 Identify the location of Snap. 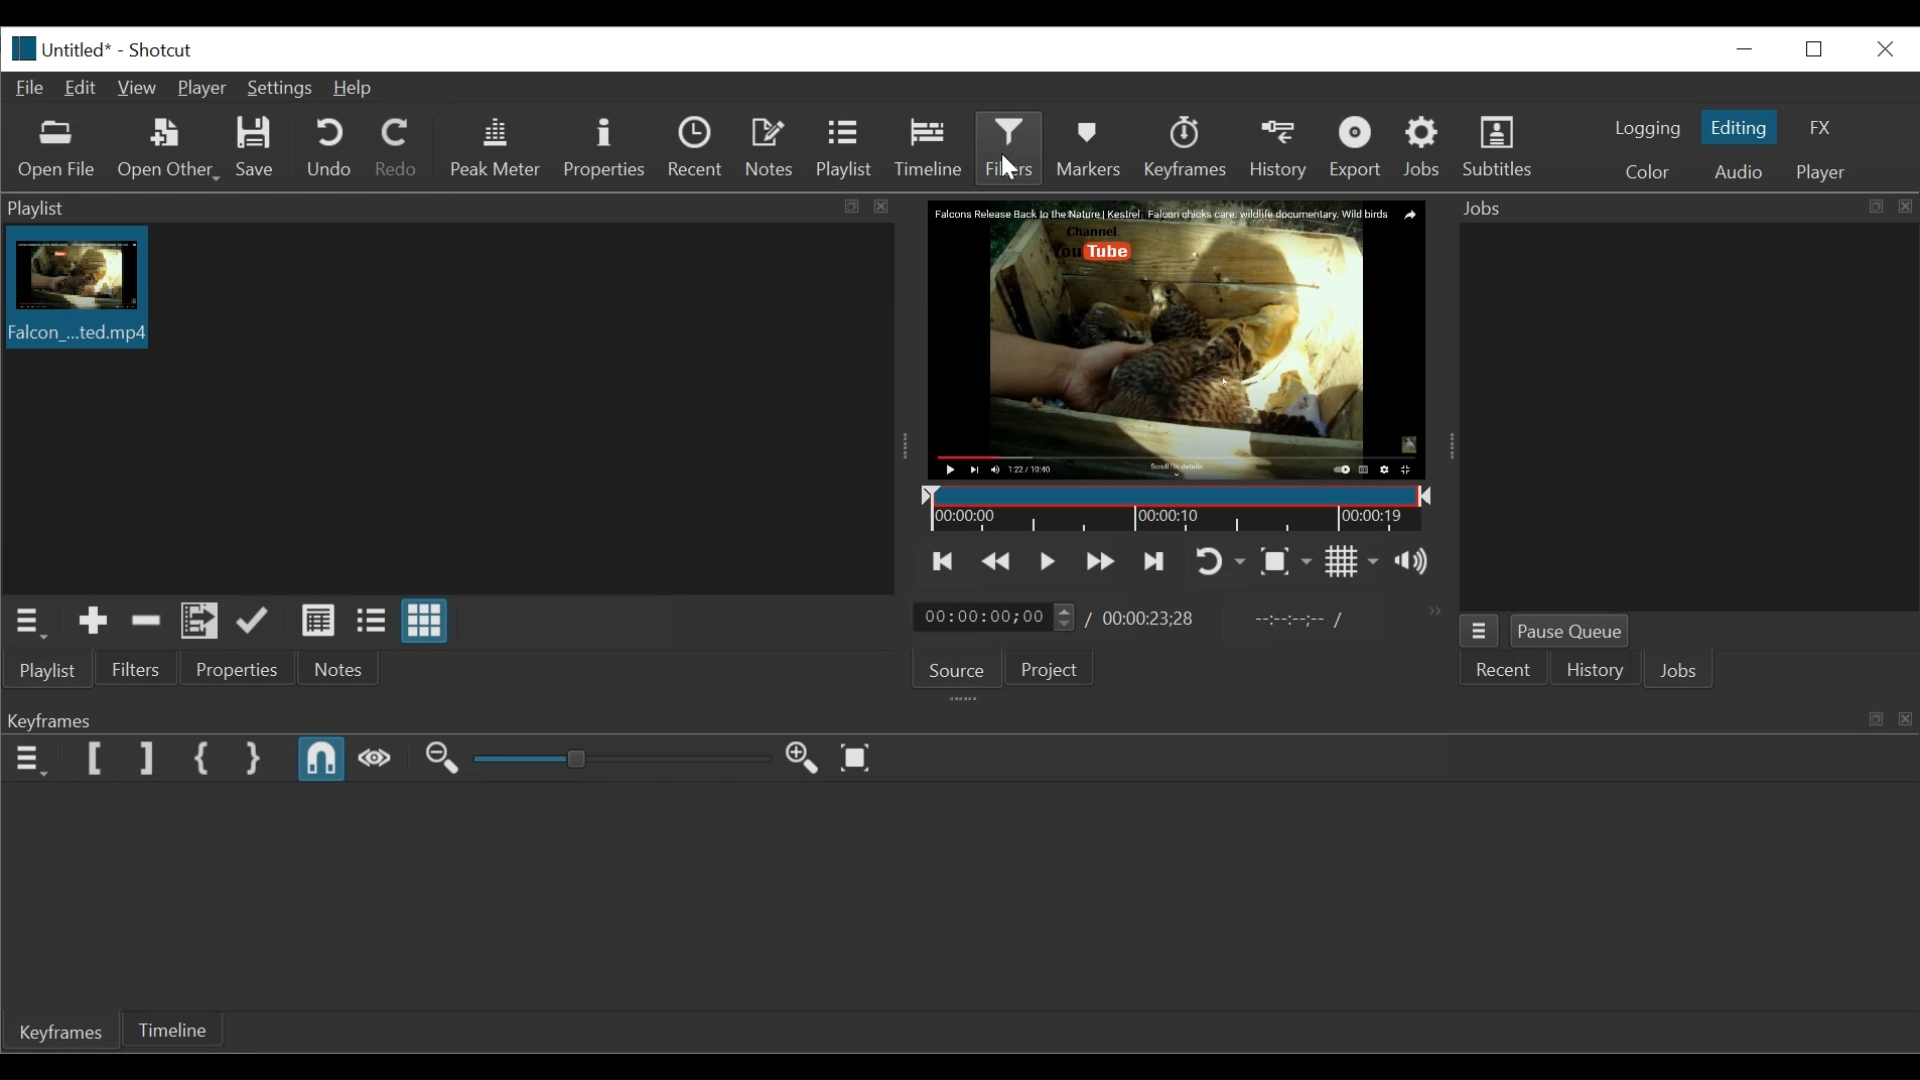
(323, 759).